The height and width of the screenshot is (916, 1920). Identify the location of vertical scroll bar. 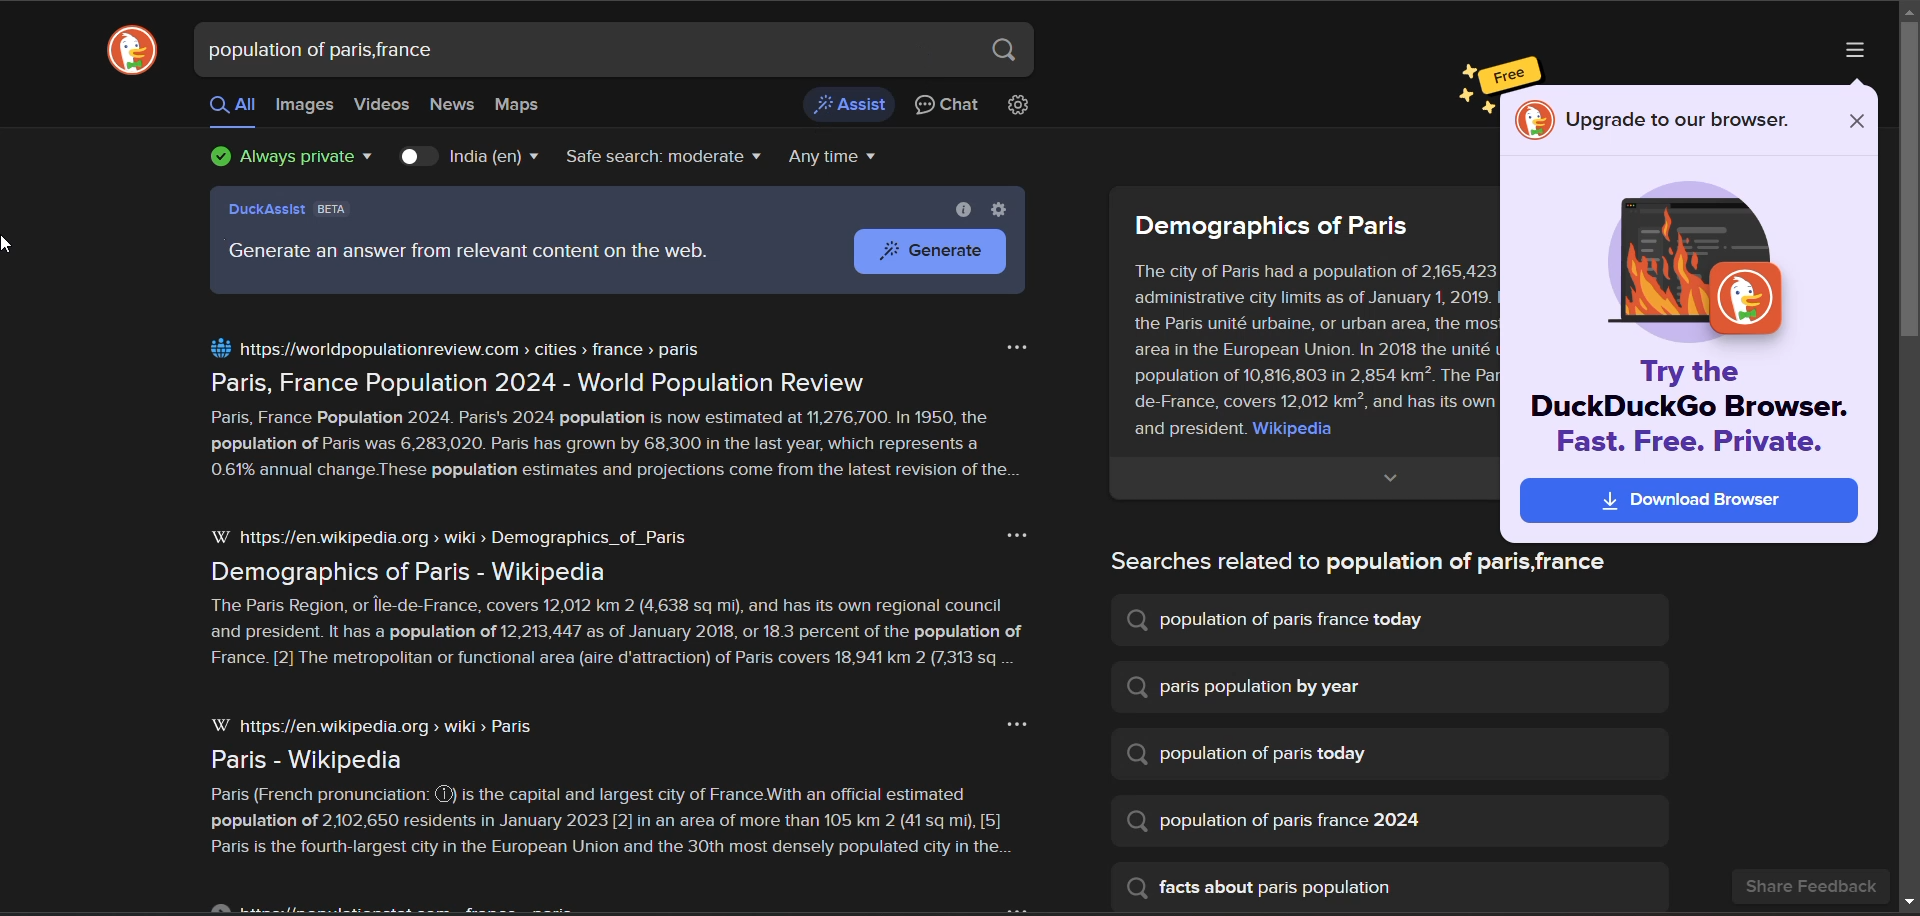
(1908, 459).